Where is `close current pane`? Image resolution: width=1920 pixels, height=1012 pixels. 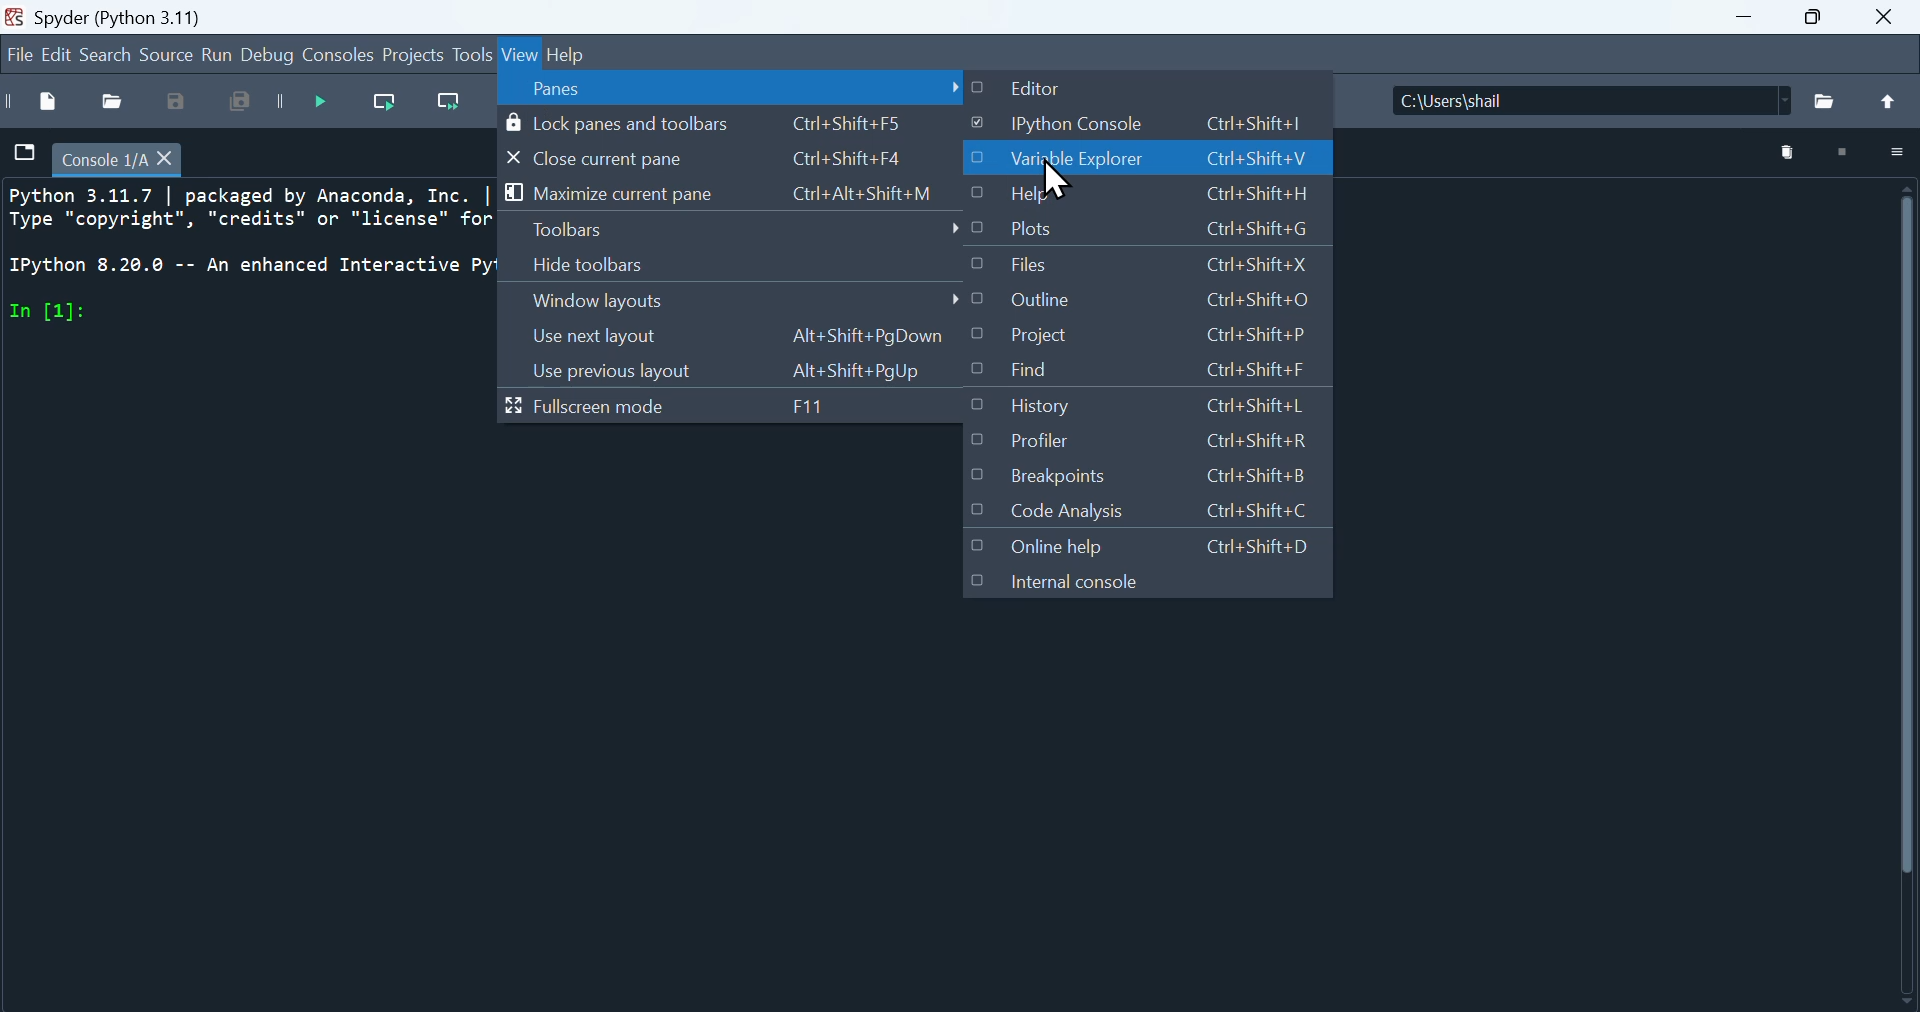
close current pane is located at coordinates (730, 156).